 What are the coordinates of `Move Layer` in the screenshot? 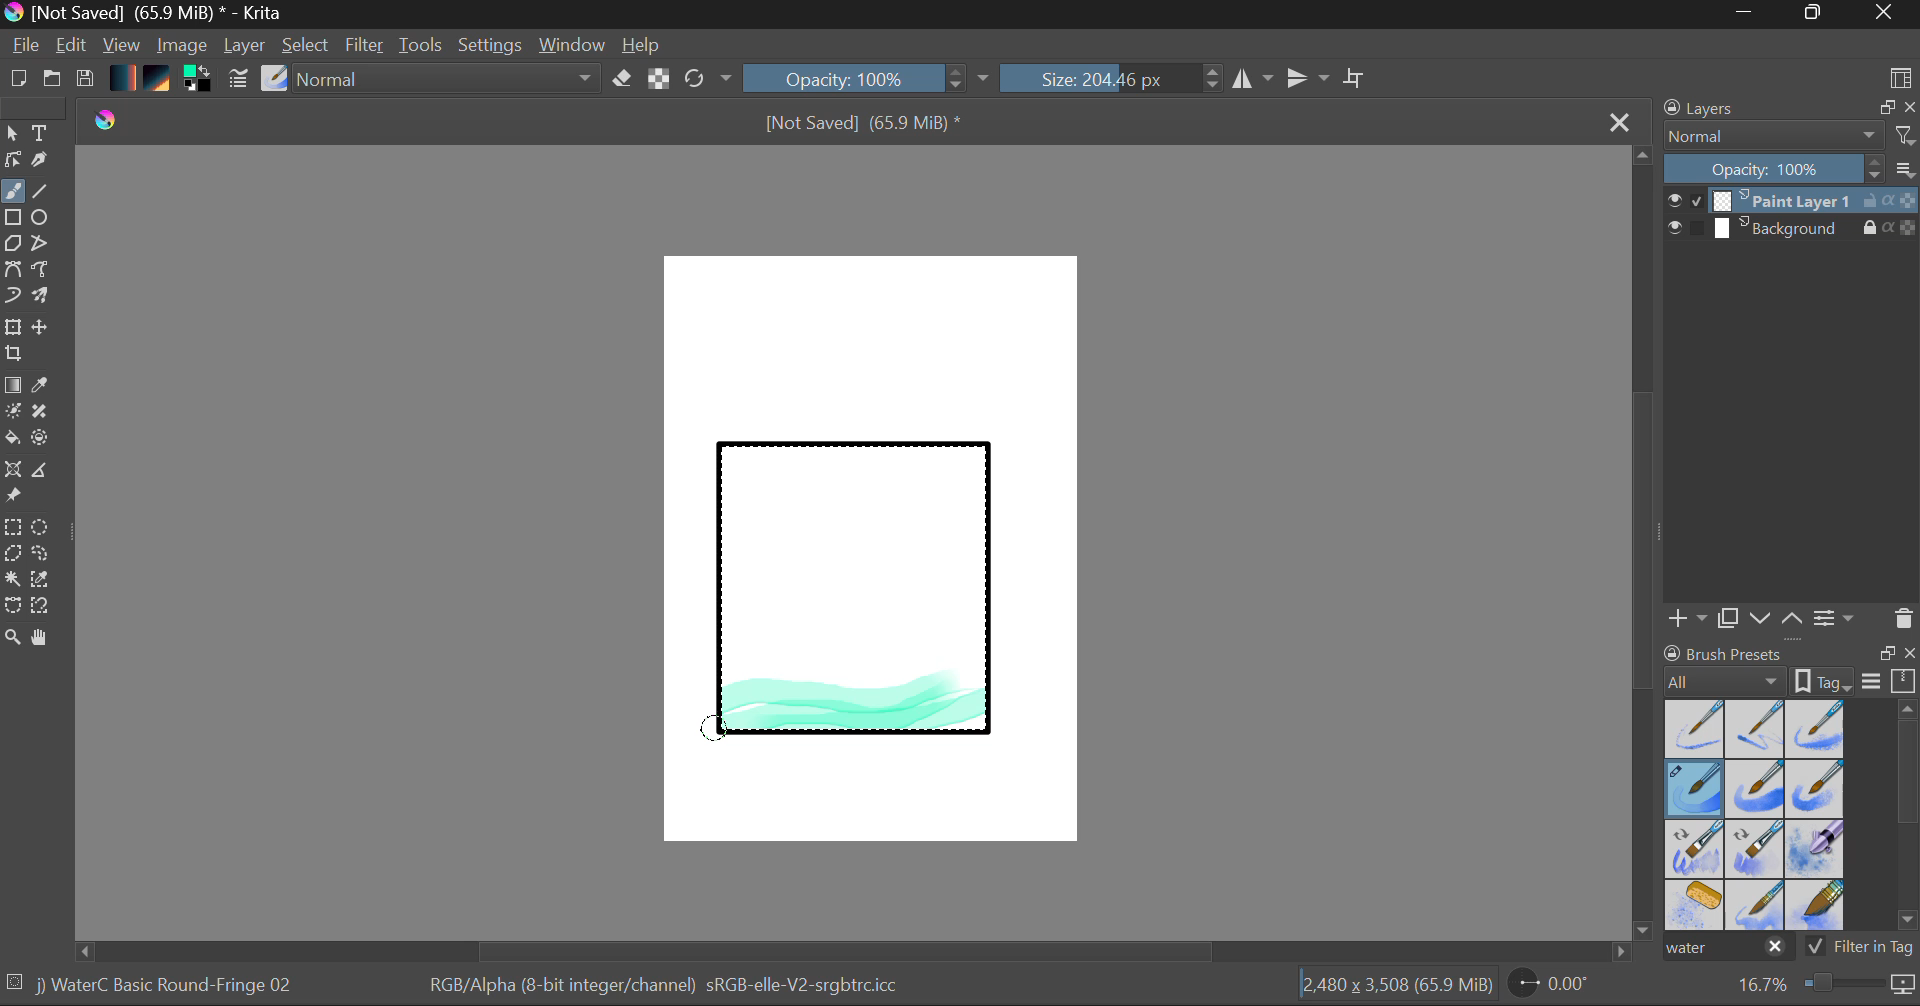 It's located at (42, 327).